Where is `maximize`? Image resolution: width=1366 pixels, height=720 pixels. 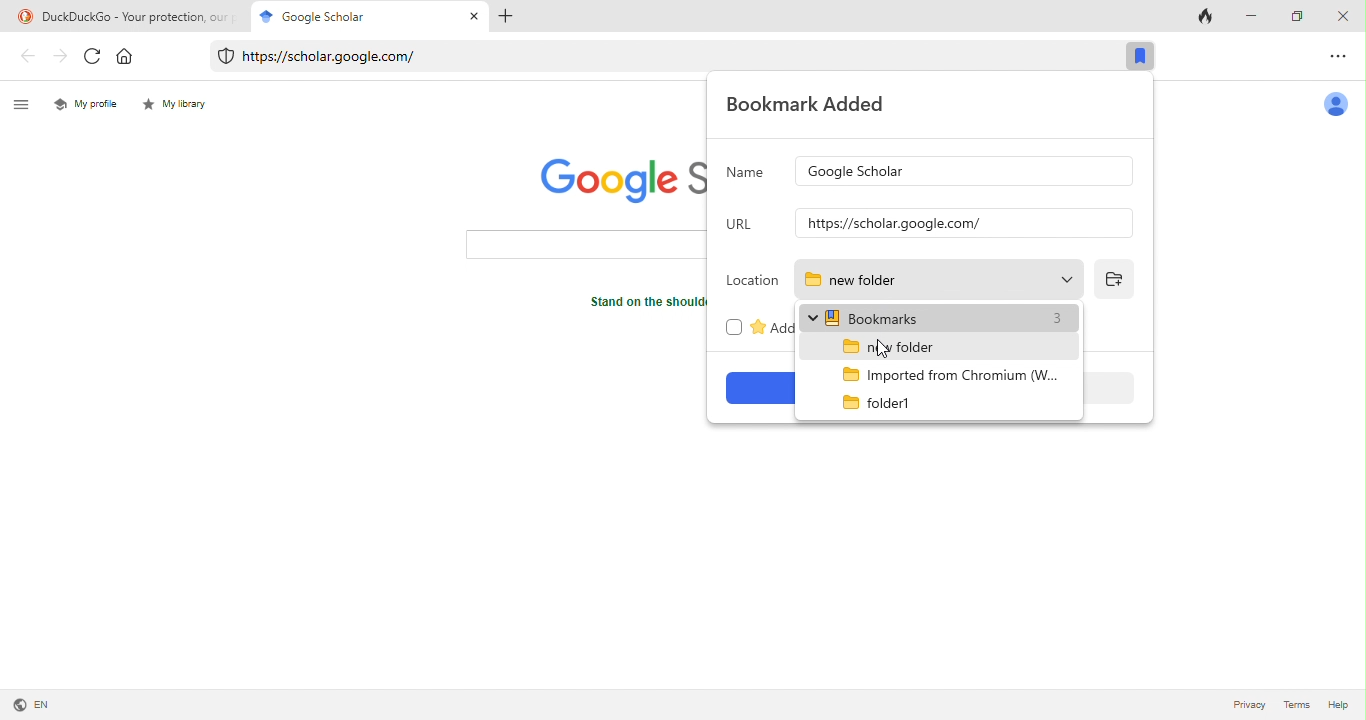
maximize is located at coordinates (1301, 15).